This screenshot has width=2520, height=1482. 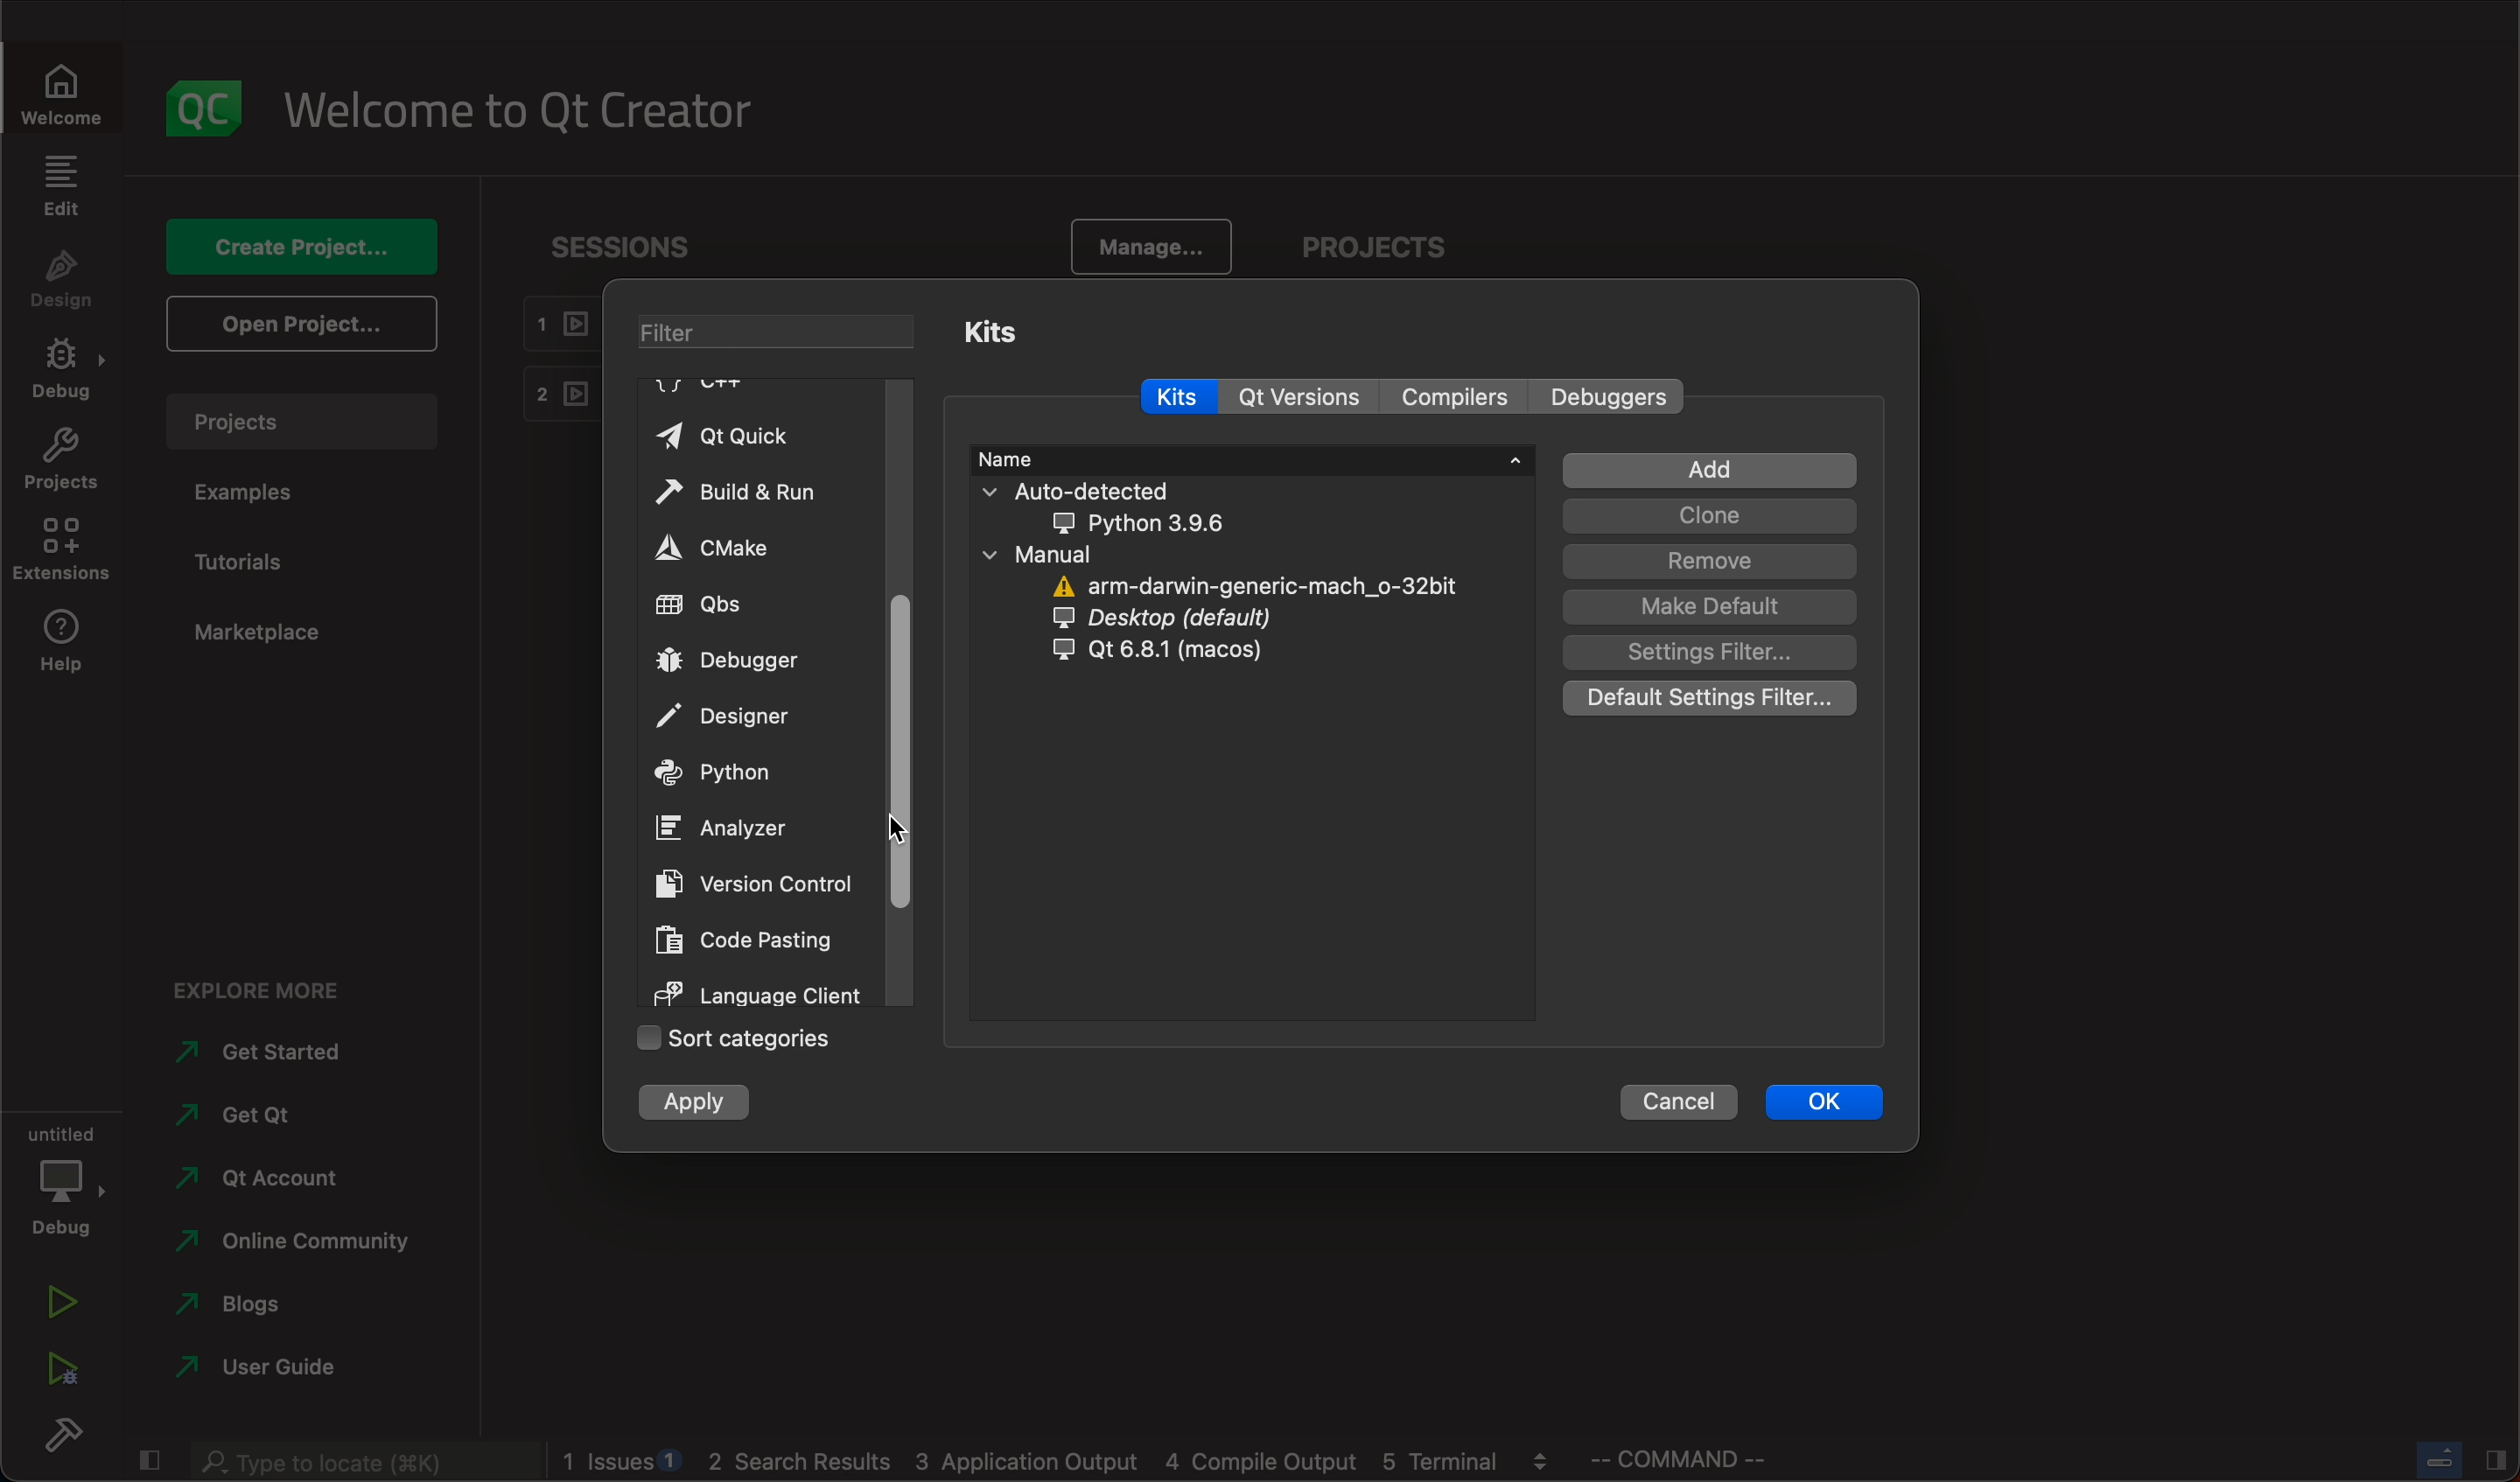 What do you see at coordinates (1245, 585) in the screenshot?
I see `arm darwin` at bounding box center [1245, 585].